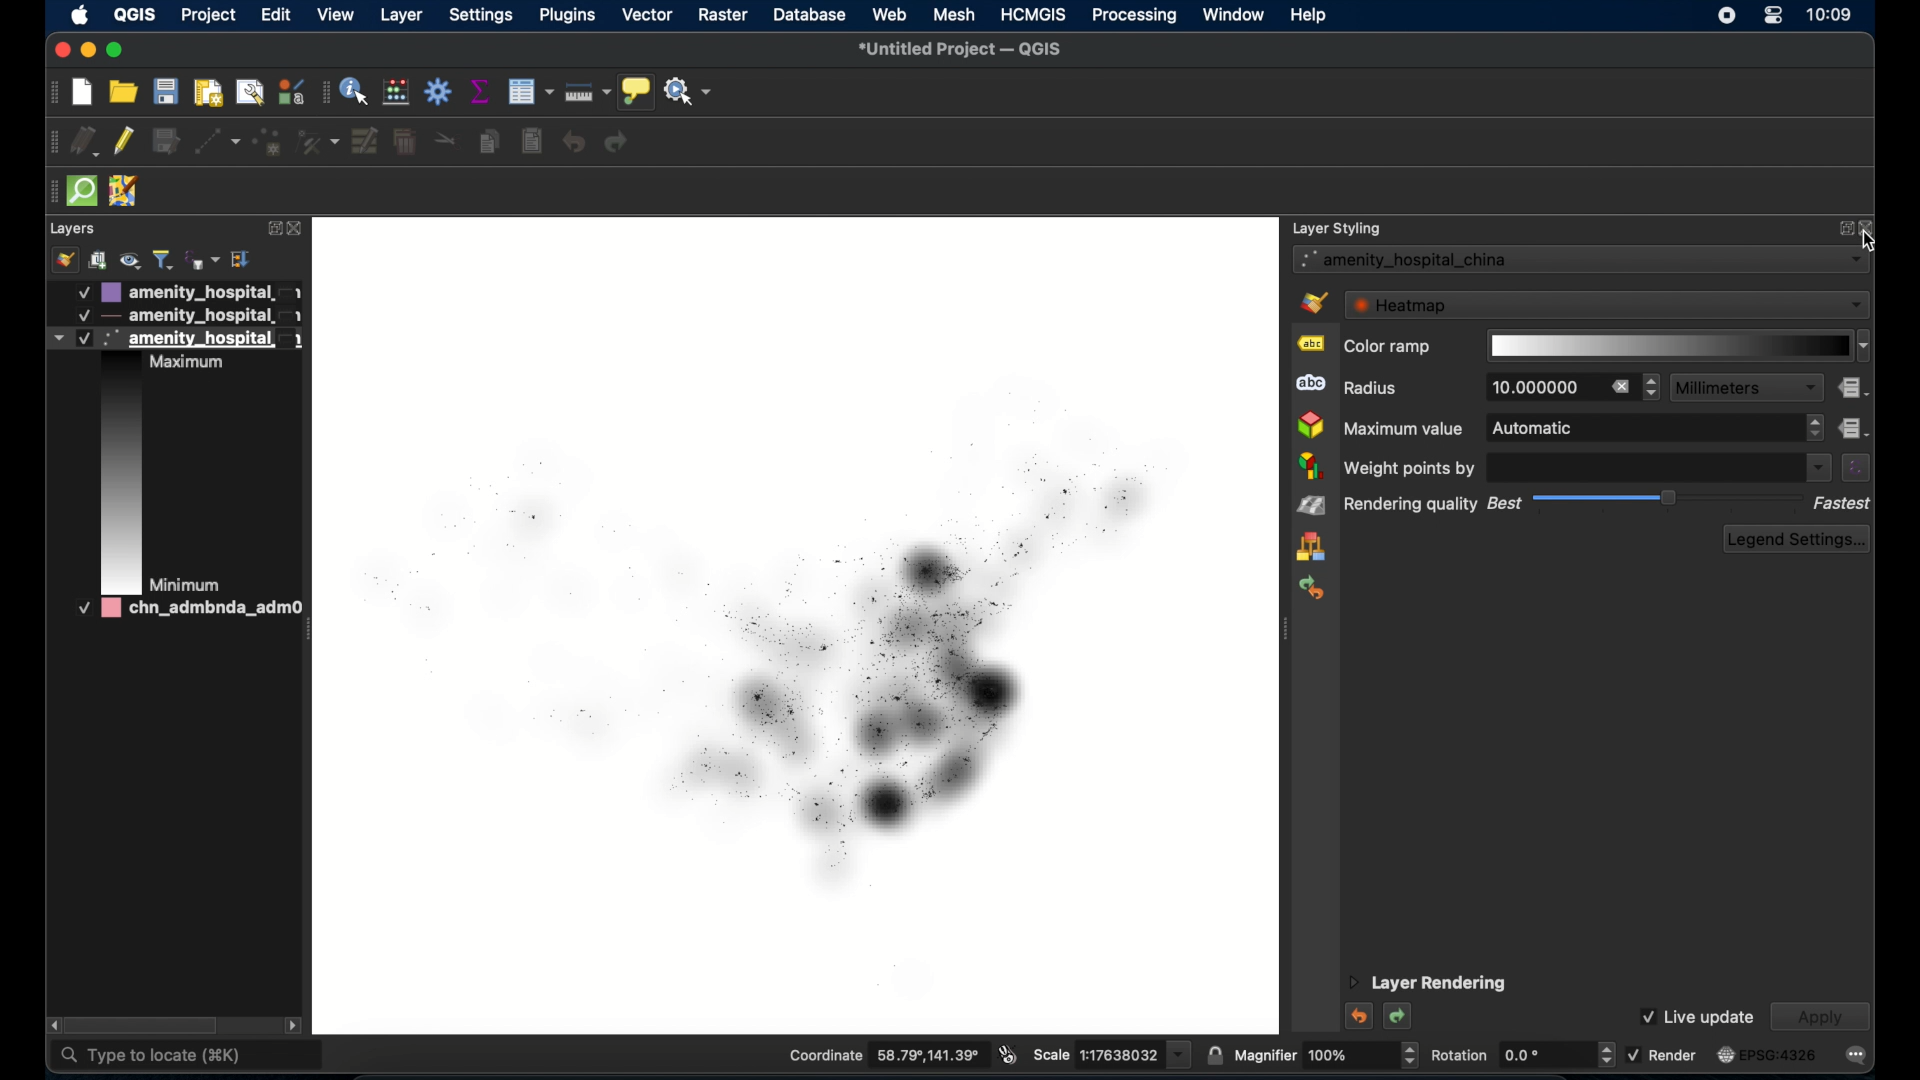 This screenshot has height=1080, width=1920. I want to click on QGIS, so click(134, 14).